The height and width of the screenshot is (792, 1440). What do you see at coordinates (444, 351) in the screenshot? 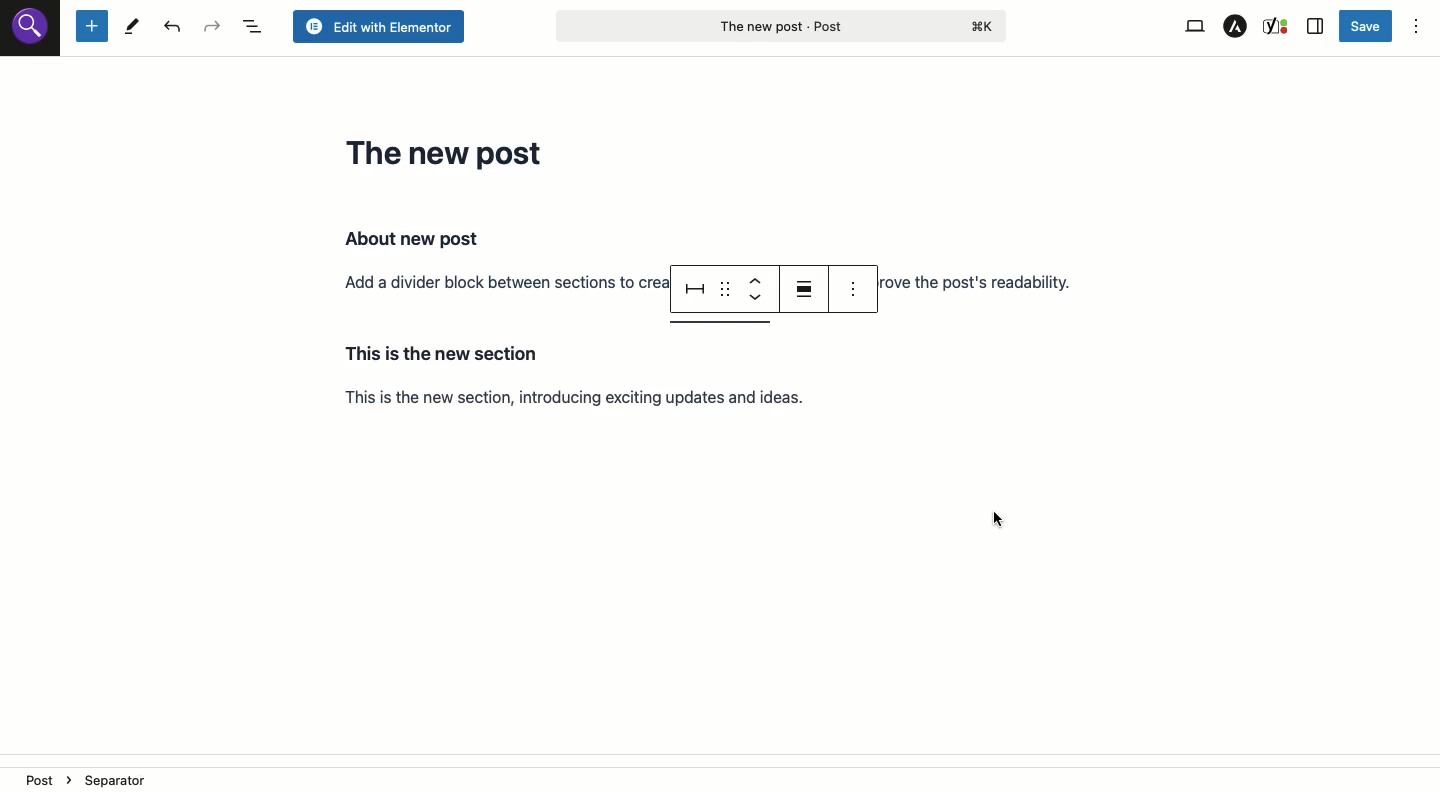
I see `Hovering over choose a block` at bounding box center [444, 351].